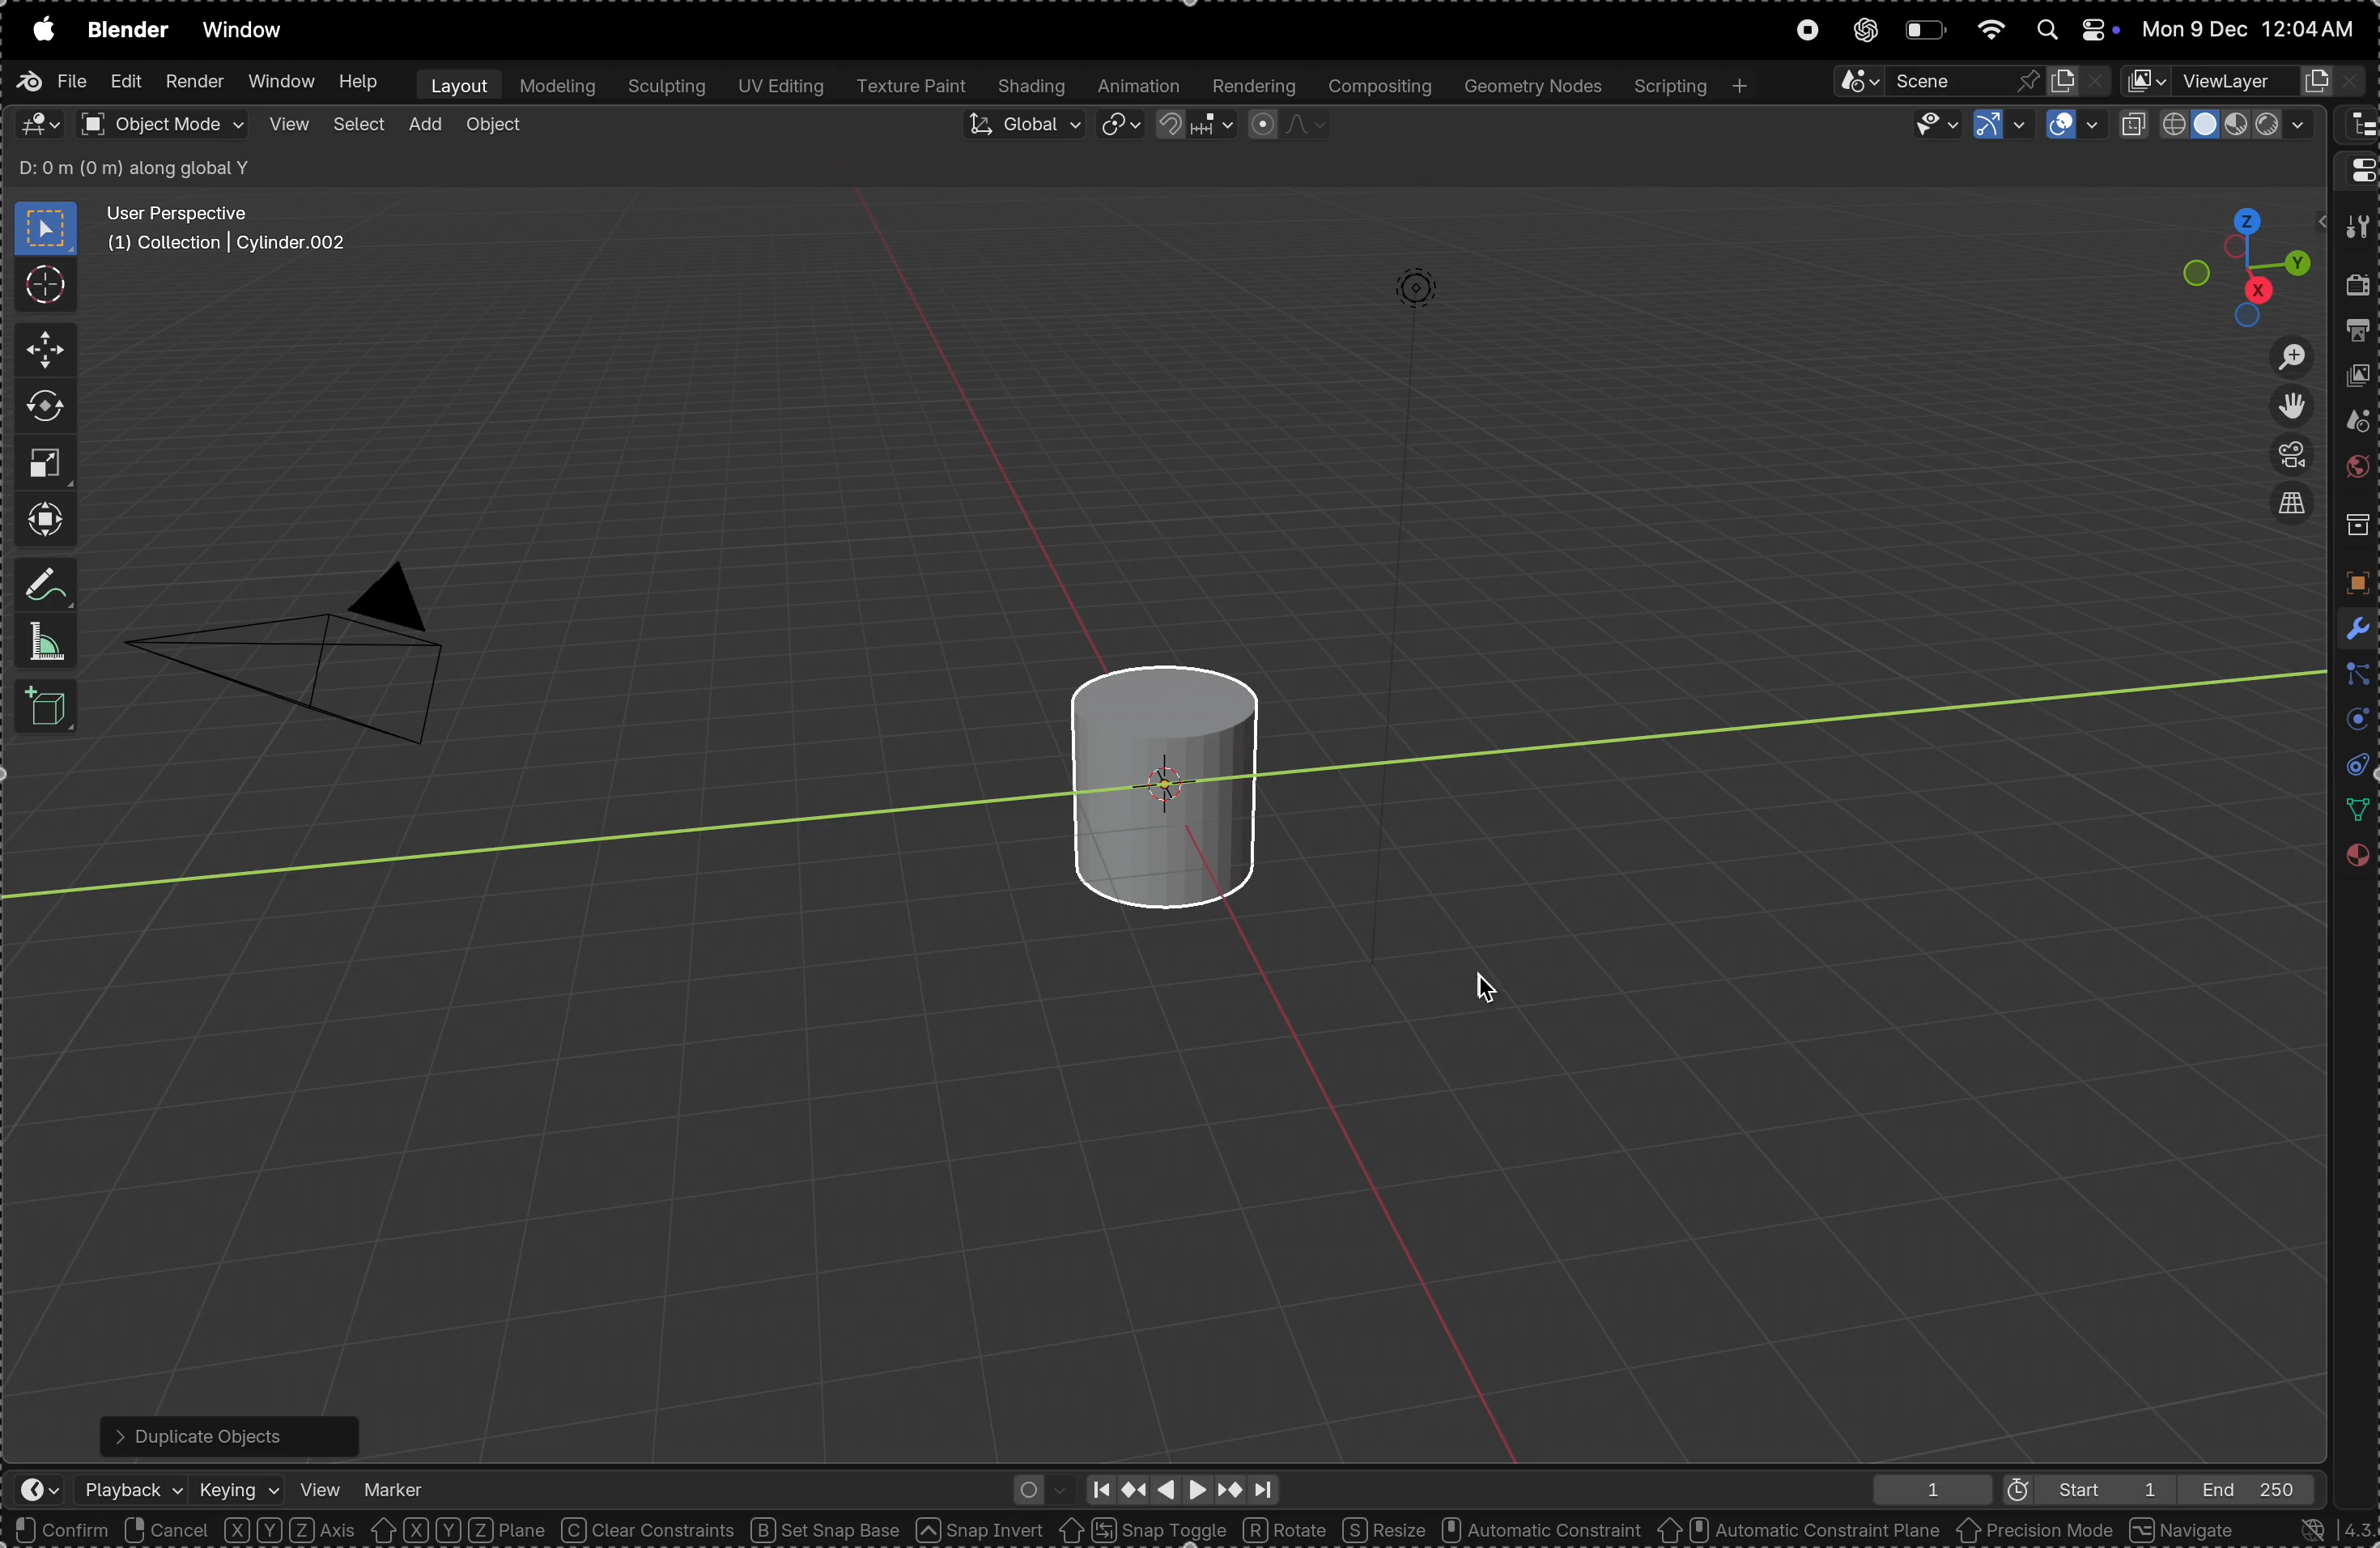  What do you see at coordinates (39, 351) in the screenshot?
I see `move` at bounding box center [39, 351].